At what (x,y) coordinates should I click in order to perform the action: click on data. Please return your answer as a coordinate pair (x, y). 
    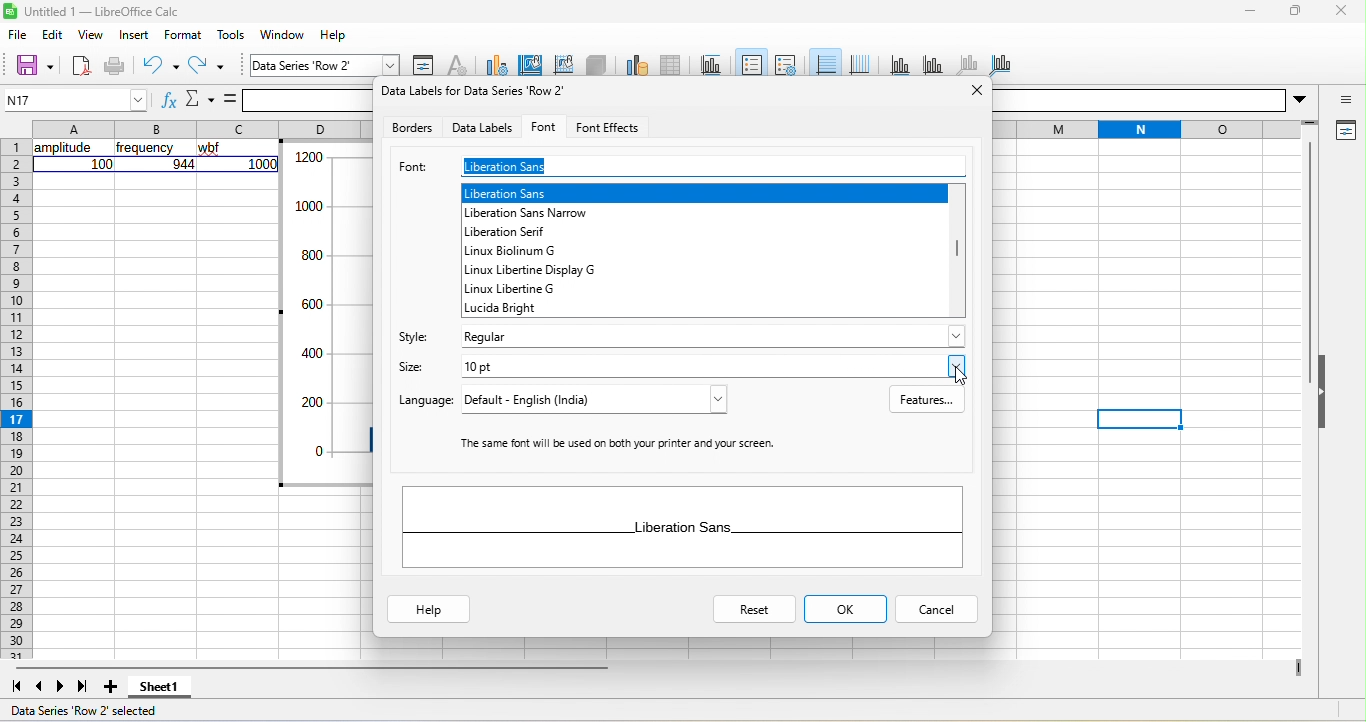
    Looking at the image, I should click on (331, 313).